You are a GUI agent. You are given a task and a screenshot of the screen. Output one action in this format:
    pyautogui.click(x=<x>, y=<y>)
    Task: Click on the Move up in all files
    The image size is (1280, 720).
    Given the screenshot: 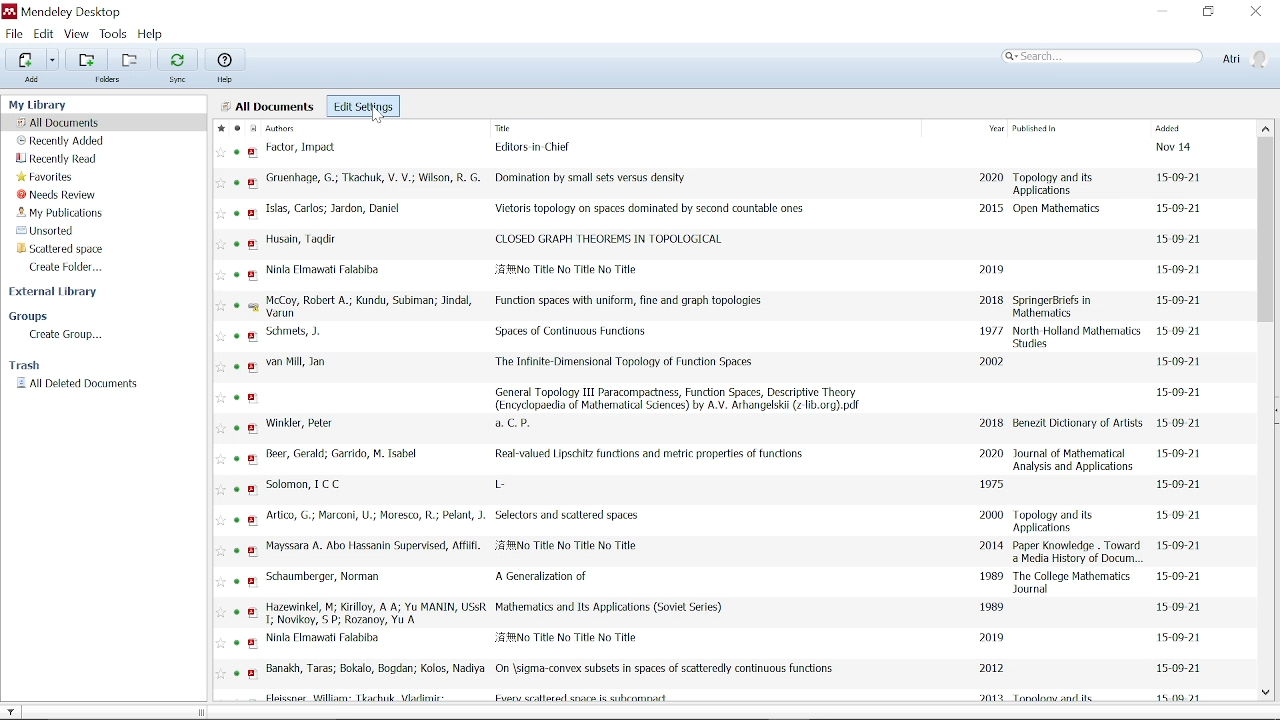 What is the action you would take?
    pyautogui.click(x=1264, y=127)
    